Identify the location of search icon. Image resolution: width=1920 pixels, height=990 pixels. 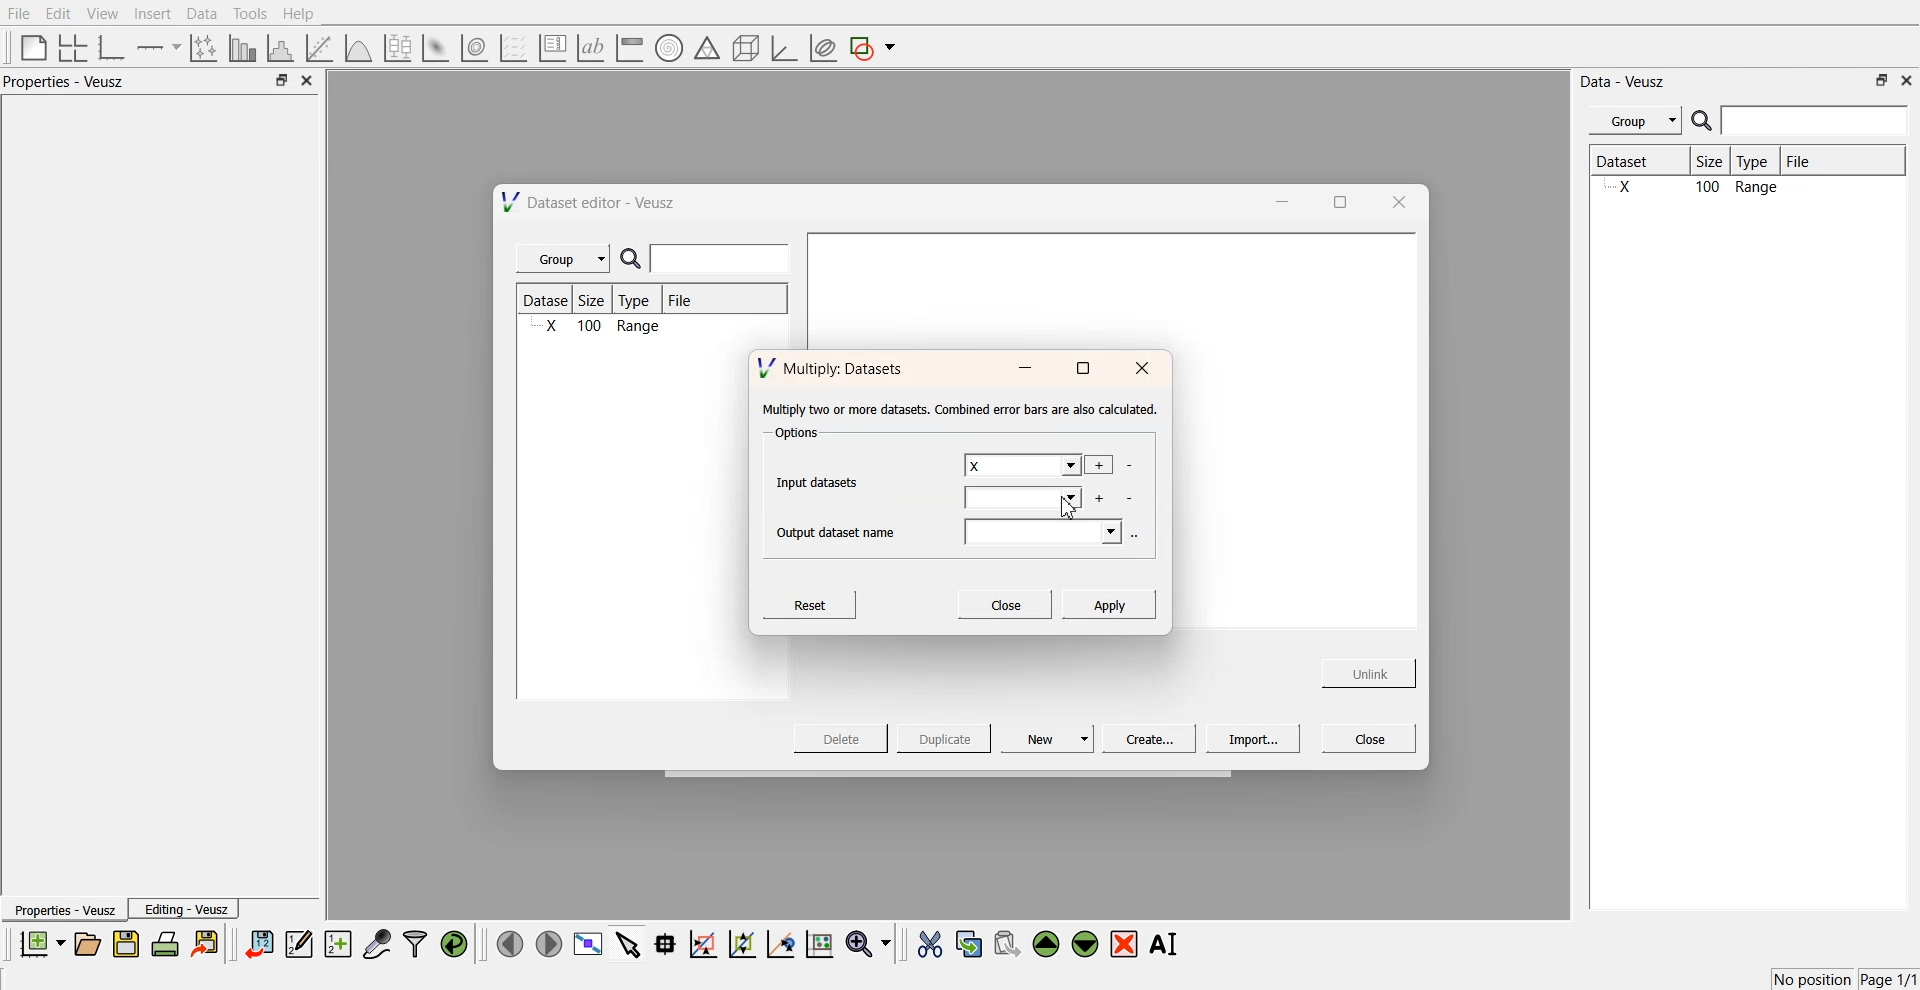
(635, 260).